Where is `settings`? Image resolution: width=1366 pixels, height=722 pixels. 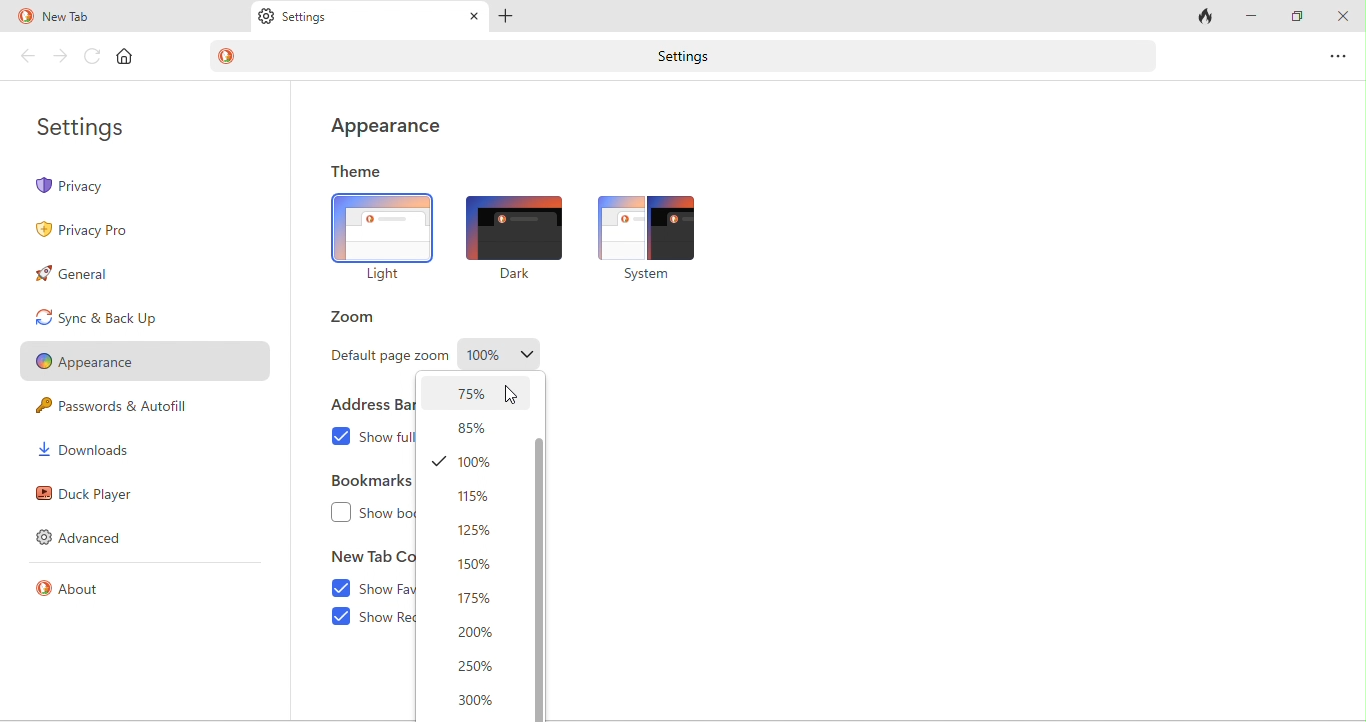 settings is located at coordinates (311, 19).